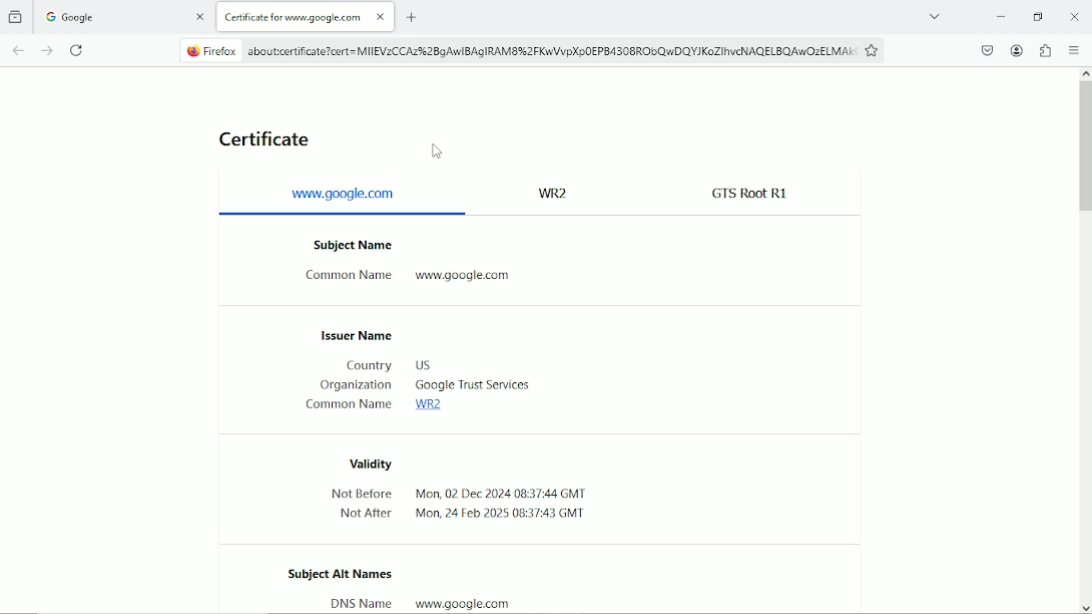 This screenshot has height=614, width=1092. What do you see at coordinates (412, 17) in the screenshot?
I see `New tab` at bounding box center [412, 17].